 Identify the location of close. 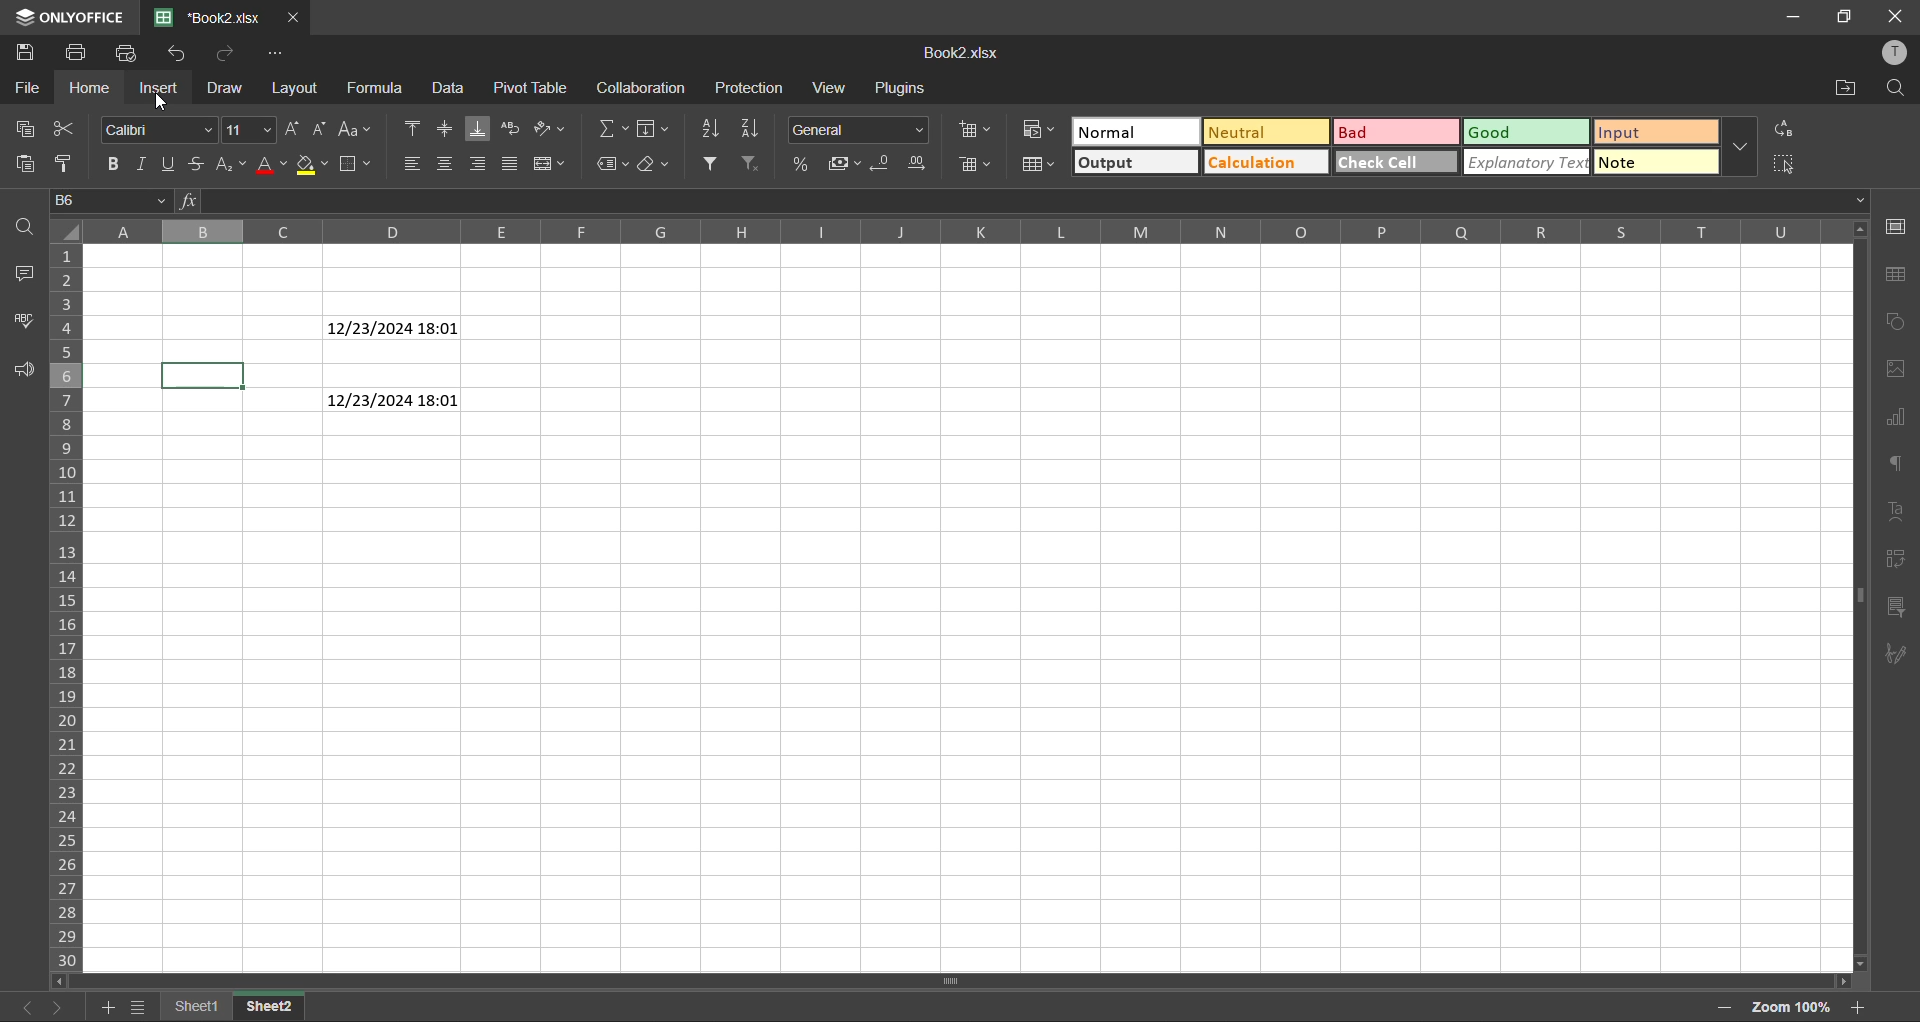
(294, 16).